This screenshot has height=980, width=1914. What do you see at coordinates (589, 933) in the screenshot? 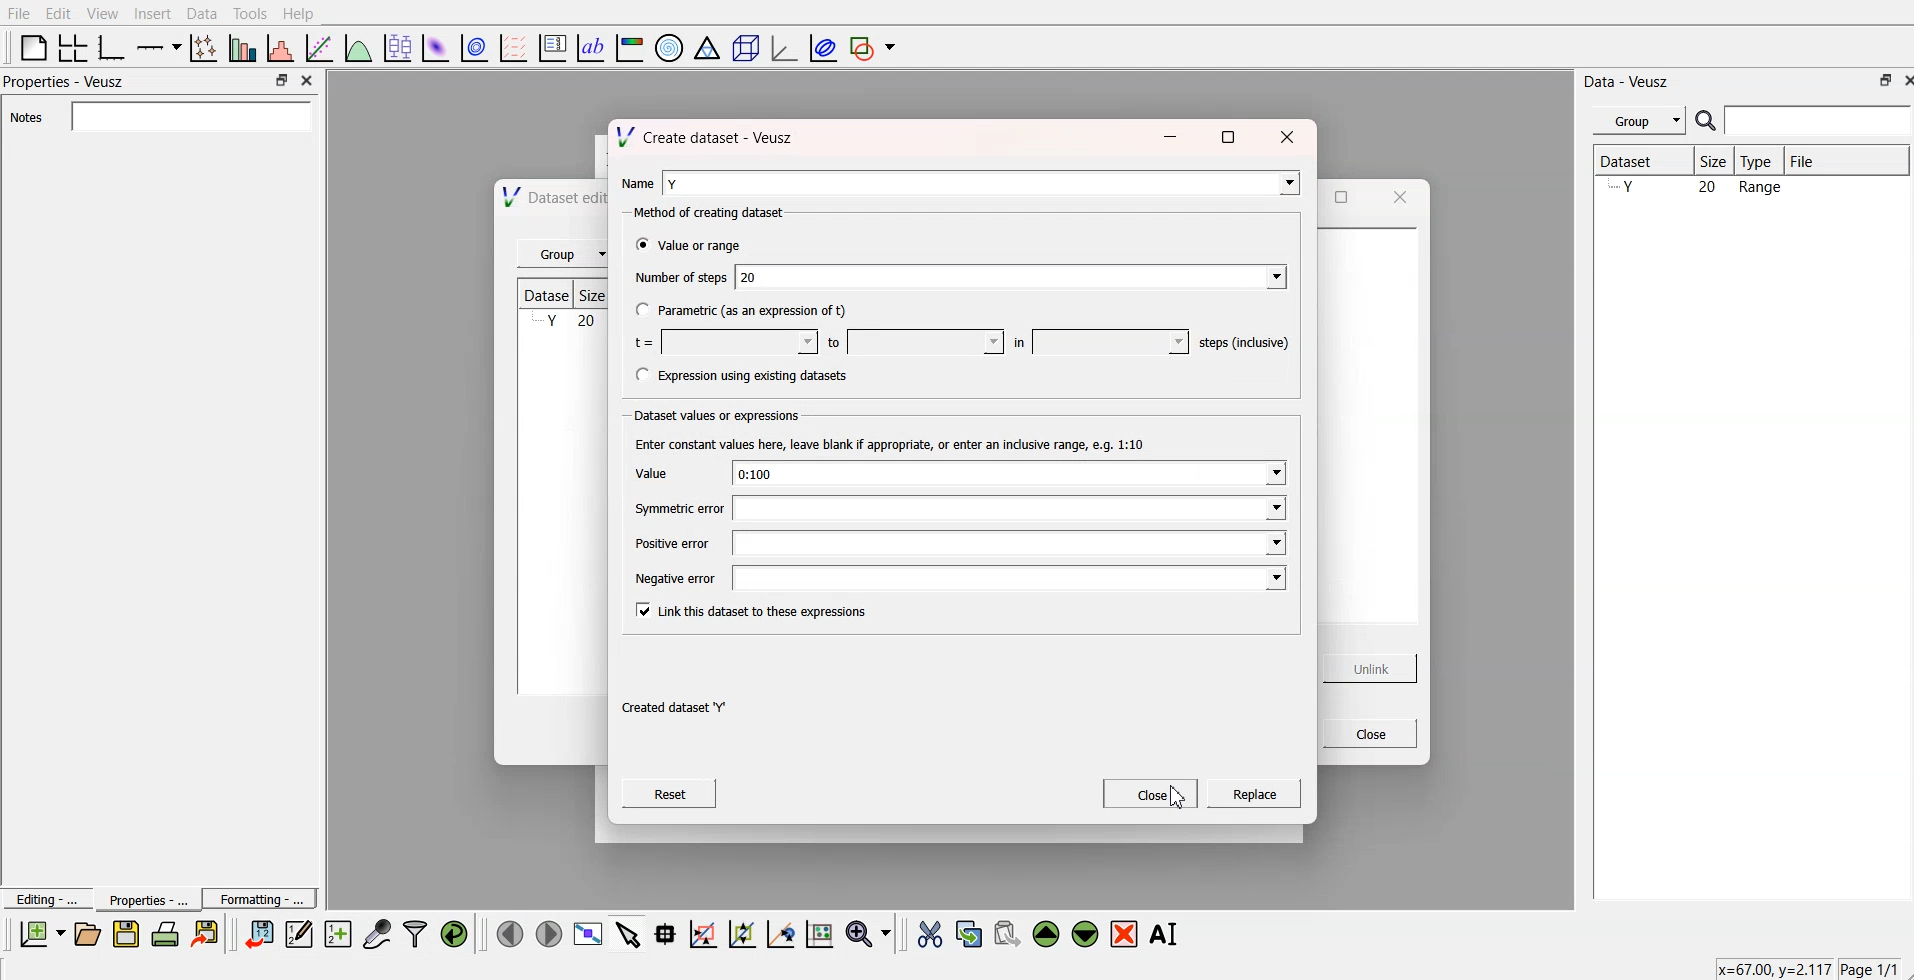
I see `View plot full screen` at bounding box center [589, 933].